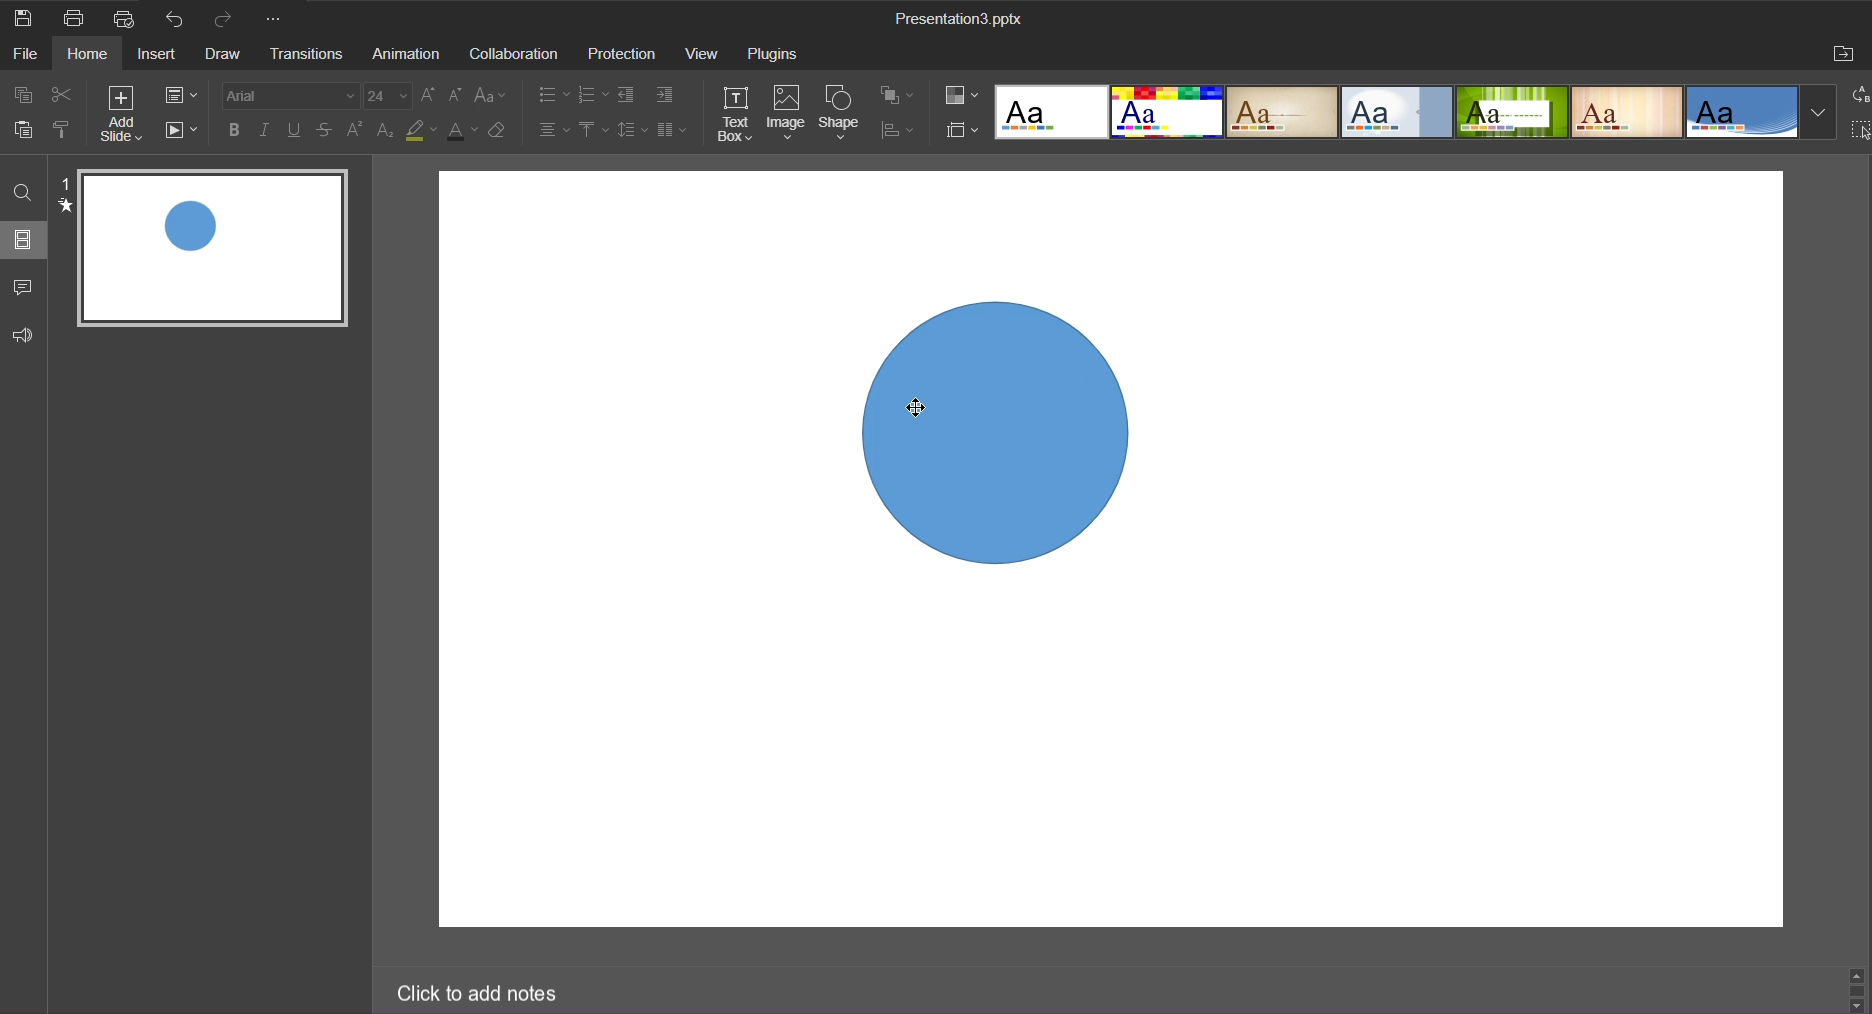 Image resolution: width=1872 pixels, height=1014 pixels. I want to click on Lists, so click(594, 93).